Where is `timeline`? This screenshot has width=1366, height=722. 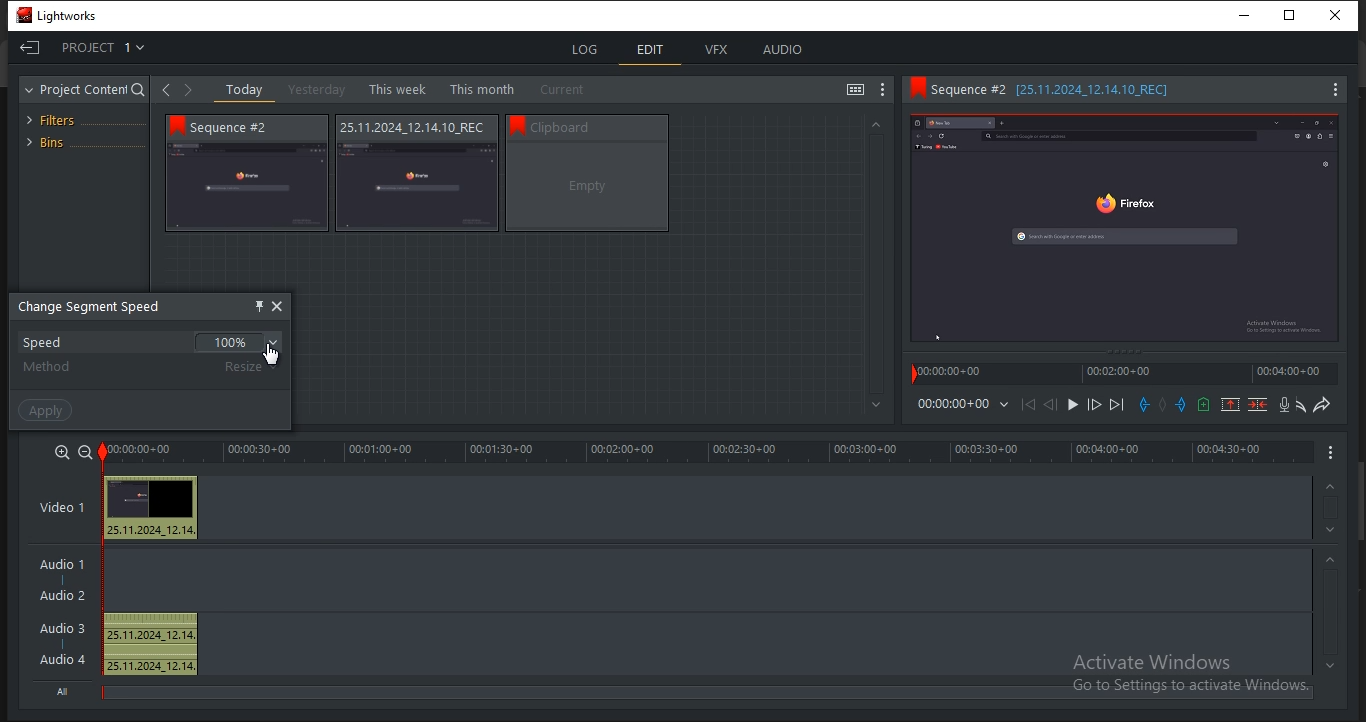 timeline is located at coordinates (708, 453).